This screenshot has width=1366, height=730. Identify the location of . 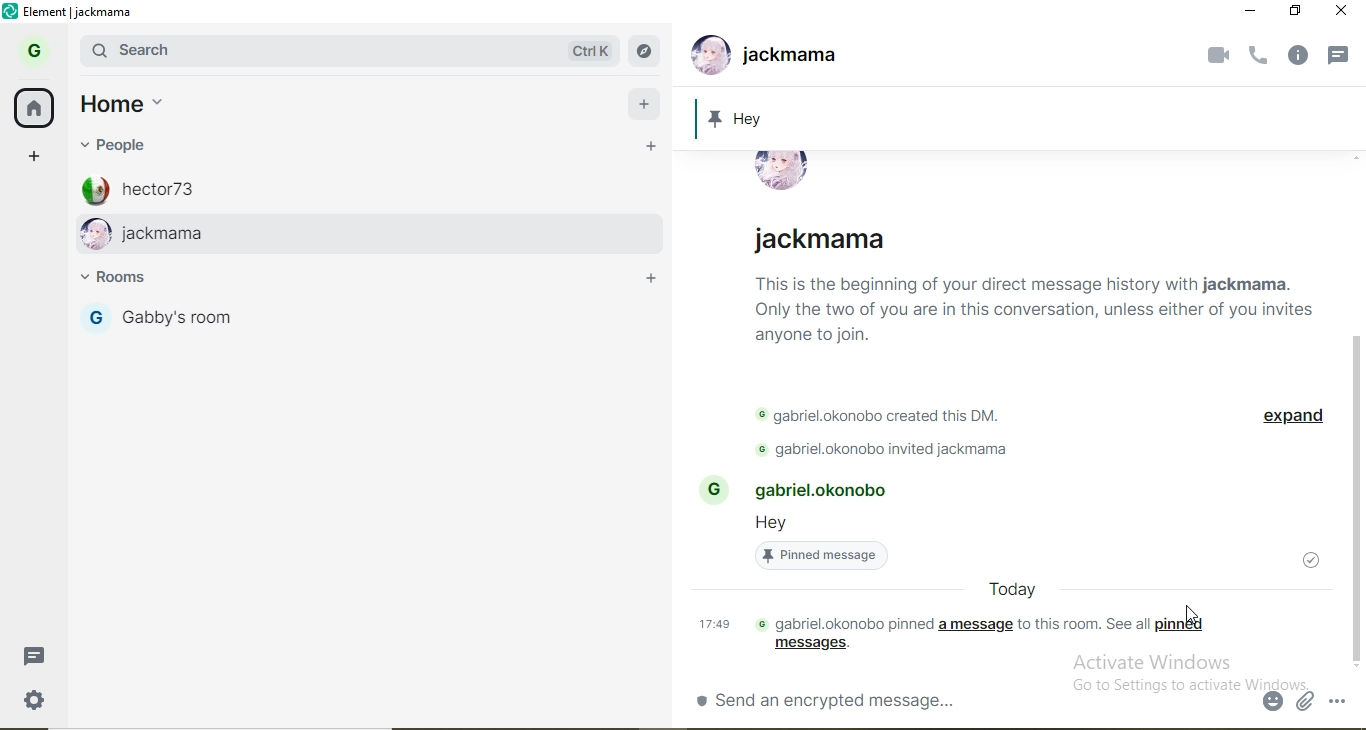
(1255, 55).